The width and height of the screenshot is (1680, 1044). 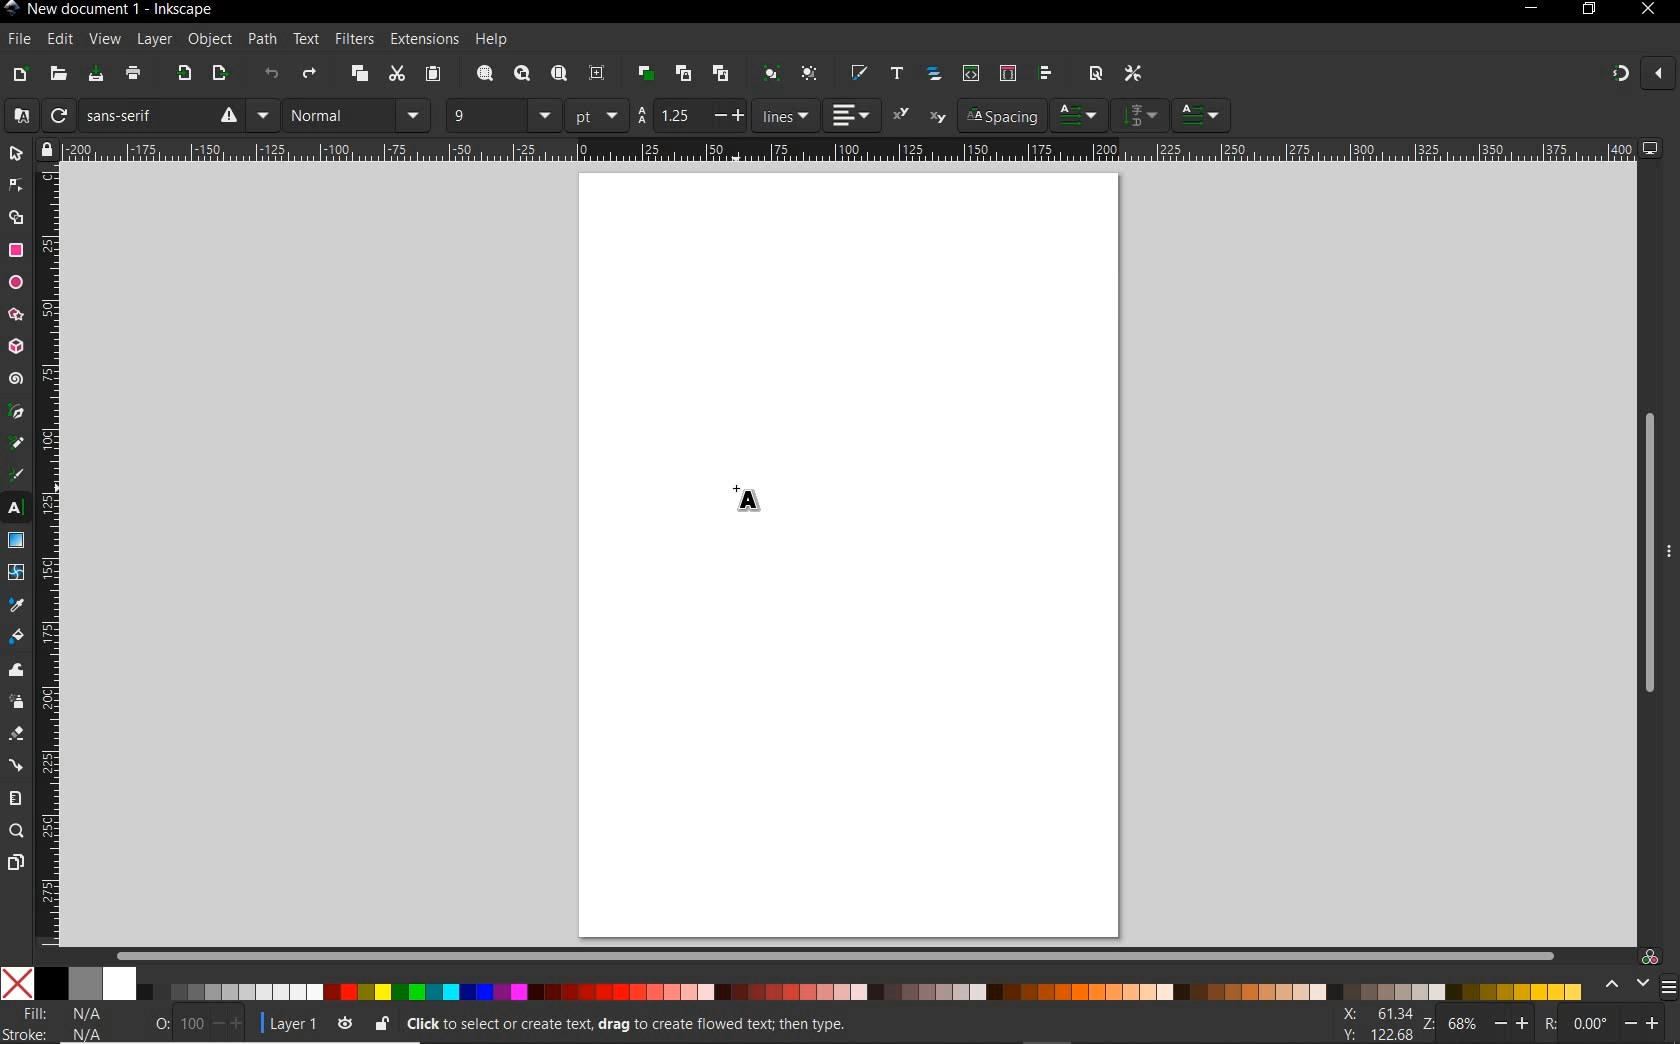 I want to click on open export, so click(x=219, y=75).